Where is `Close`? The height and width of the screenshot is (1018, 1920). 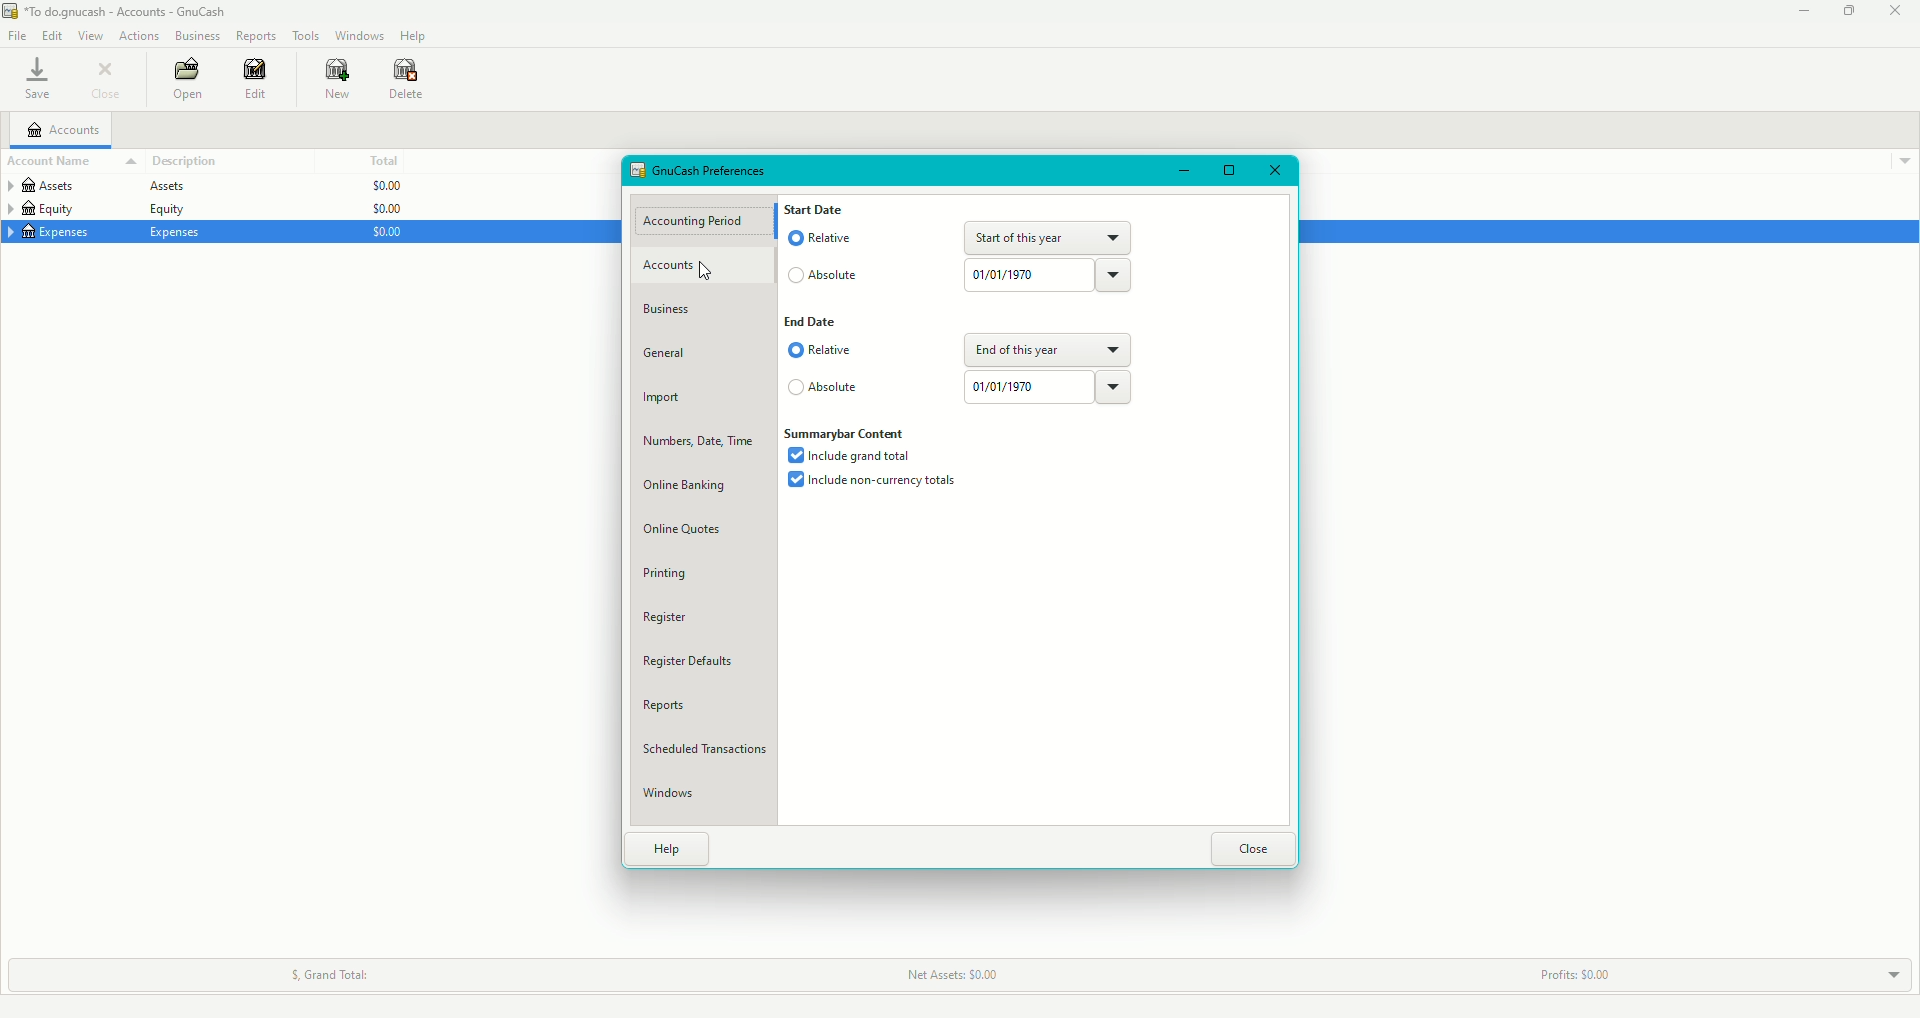 Close is located at coordinates (1274, 173).